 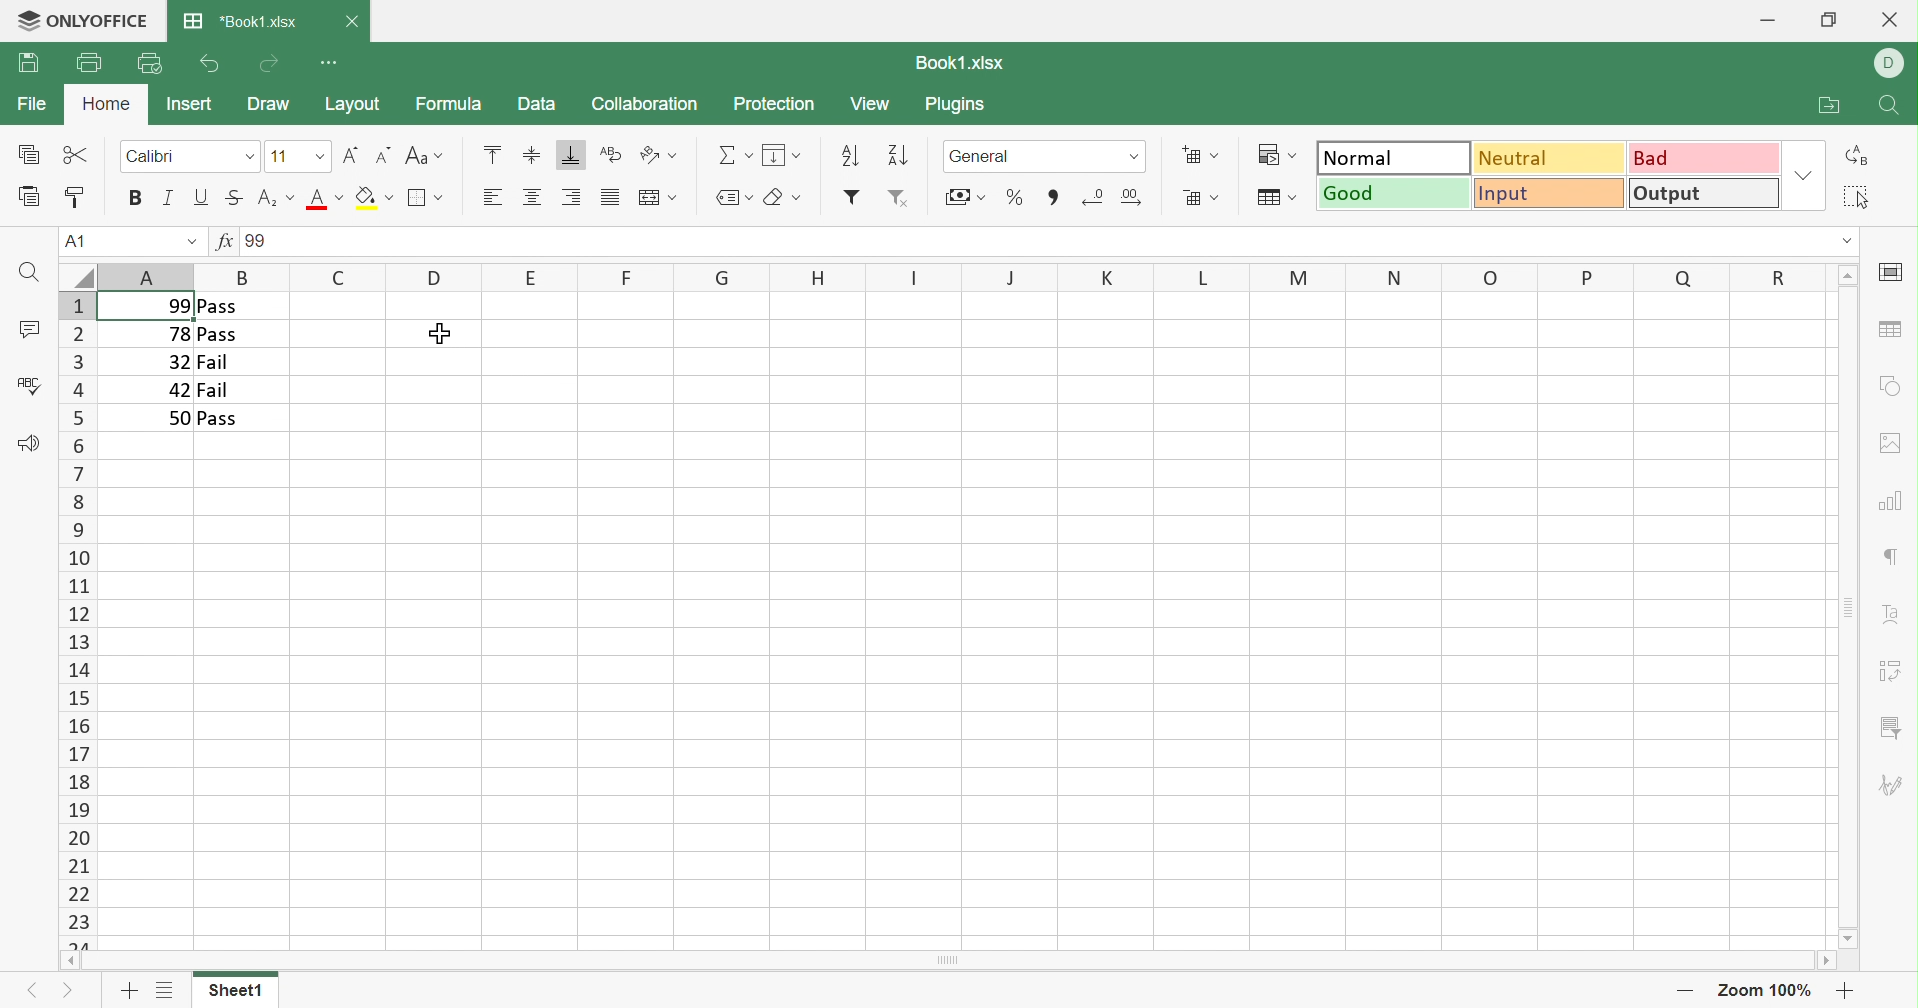 What do you see at coordinates (31, 332) in the screenshot?
I see `Comments` at bounding box center [31, 332].